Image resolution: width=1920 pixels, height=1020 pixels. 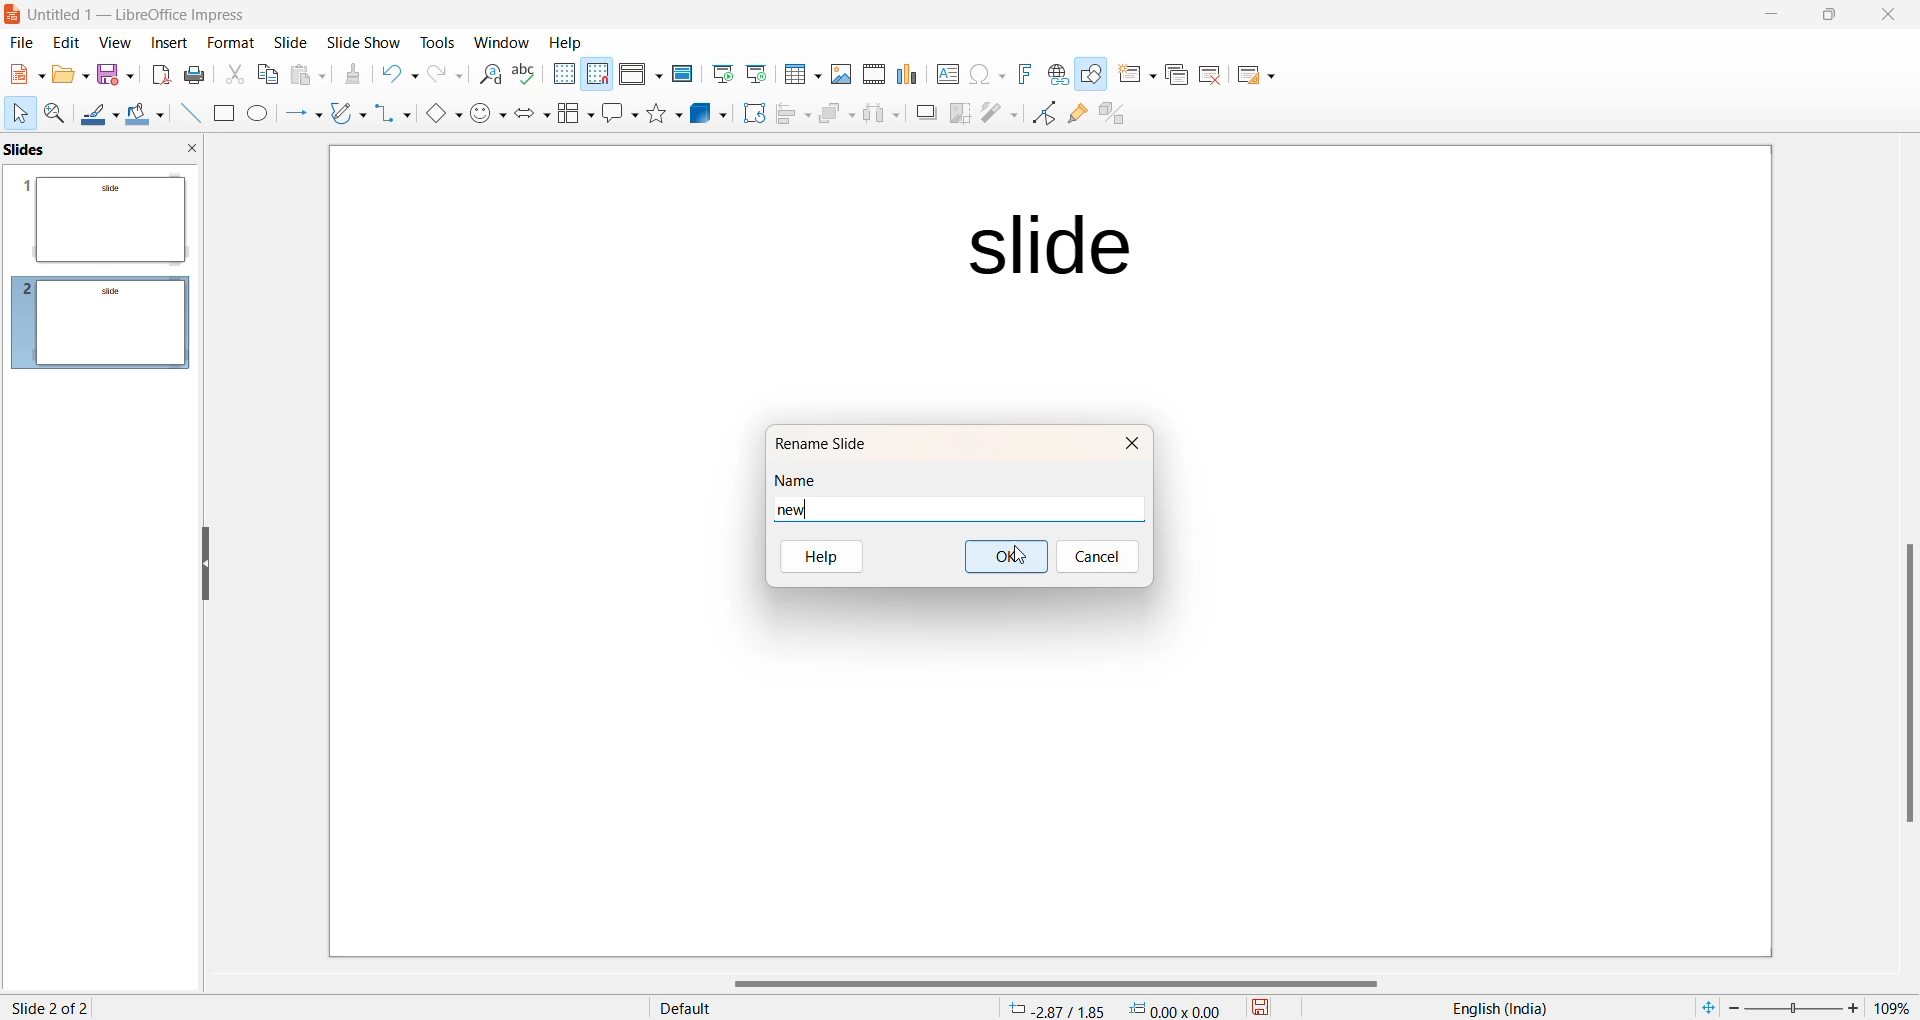 What do you see at coordinates (111, 44) in the screenshot?
I see `view` at bounding box center [111, 44].